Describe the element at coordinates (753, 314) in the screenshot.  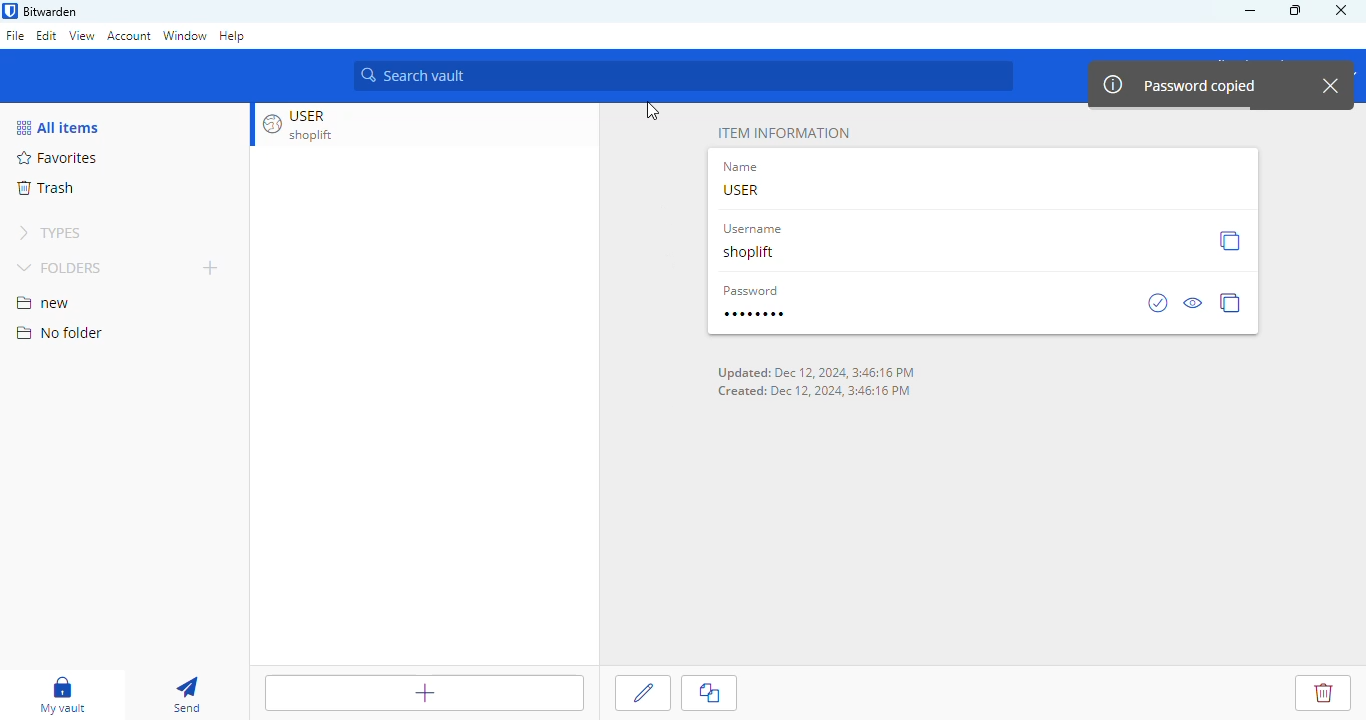
I see `password` at that location.